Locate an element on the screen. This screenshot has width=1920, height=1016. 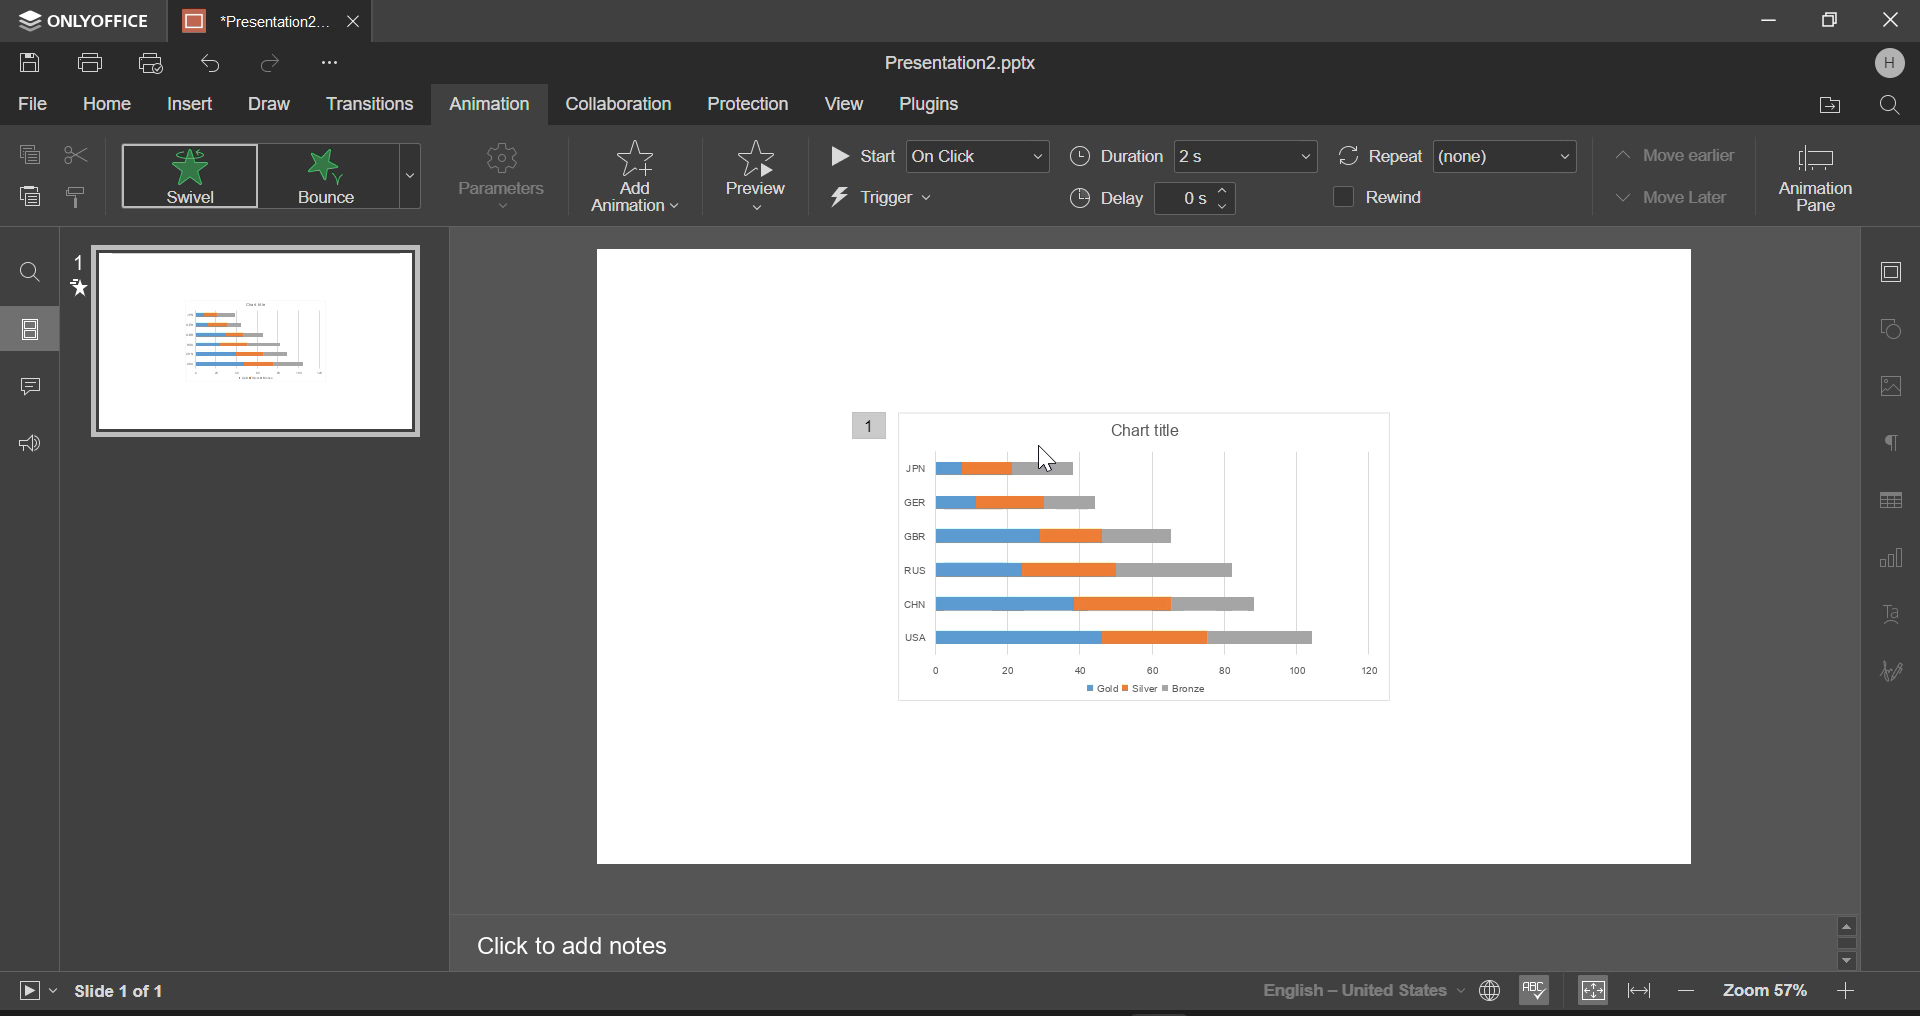
Signature Settings is located at coordinates (1889, 670).